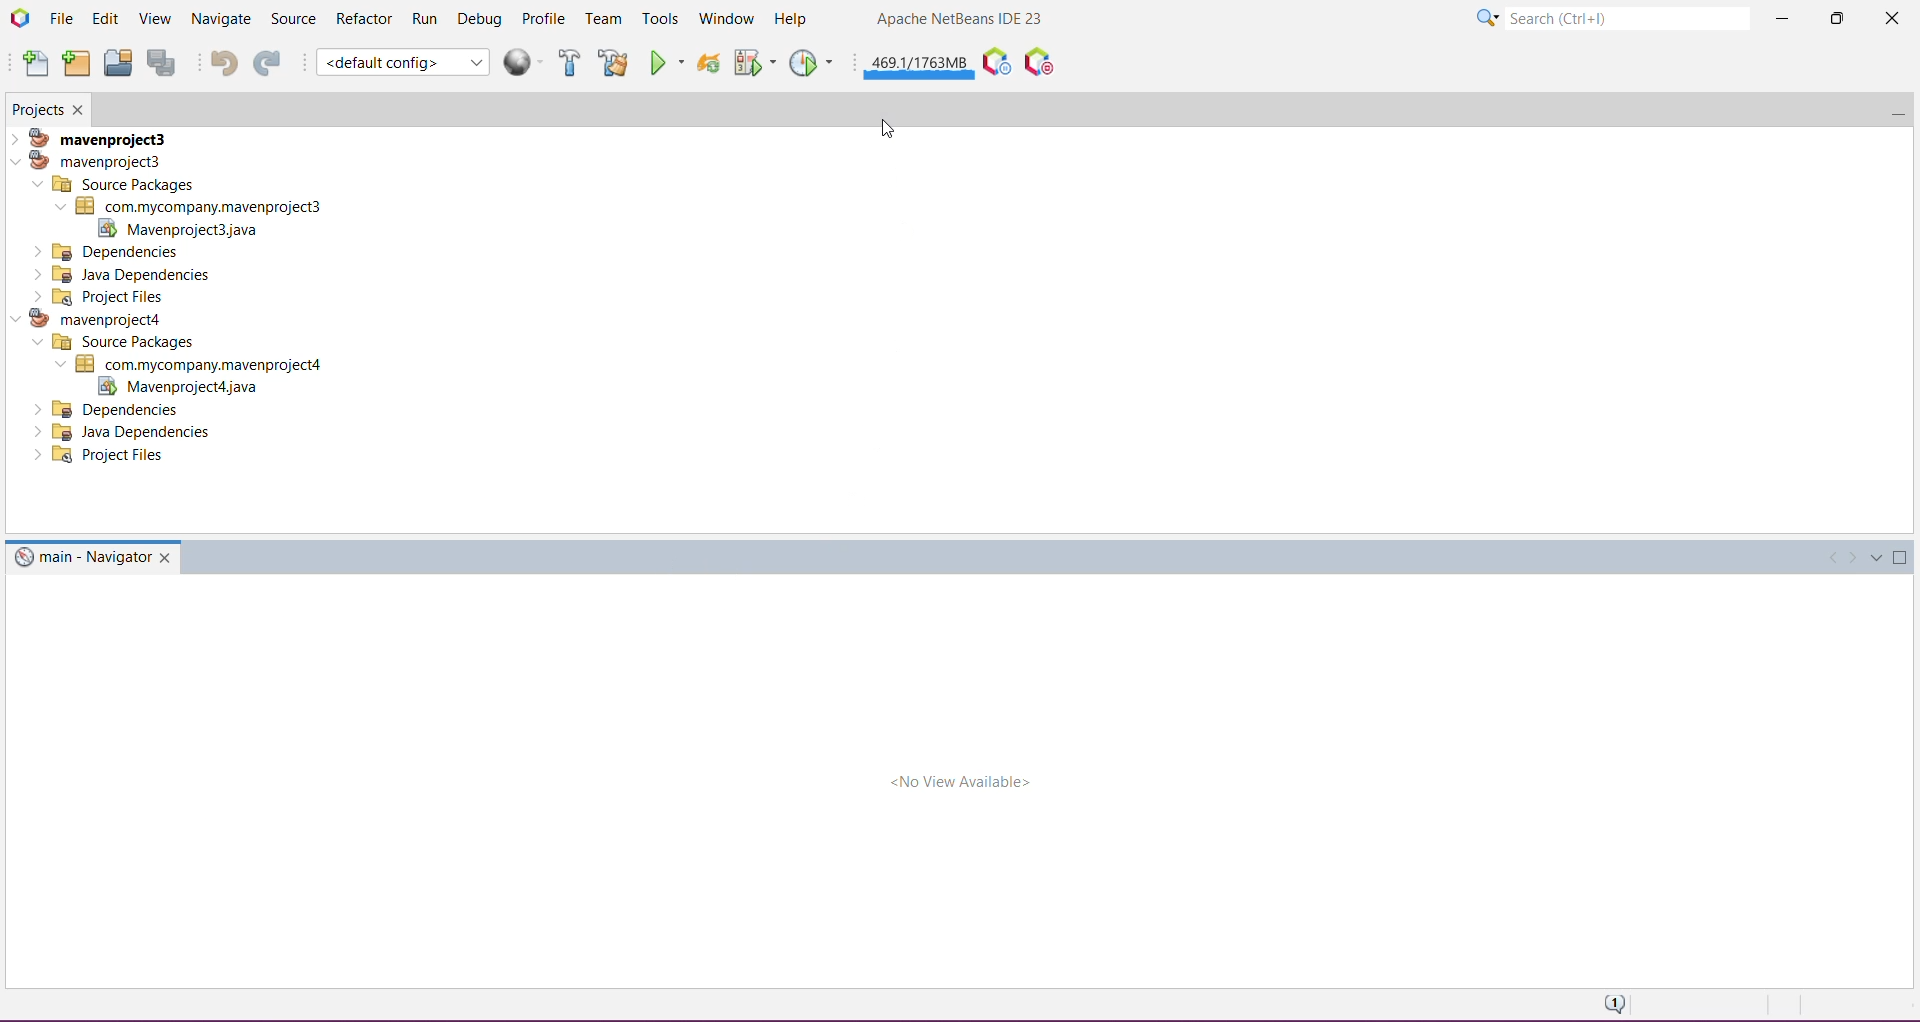 Image resolution: width=1920 pixels, height=1022 pixels. I want to click on Dependencies, so click(109, 251).